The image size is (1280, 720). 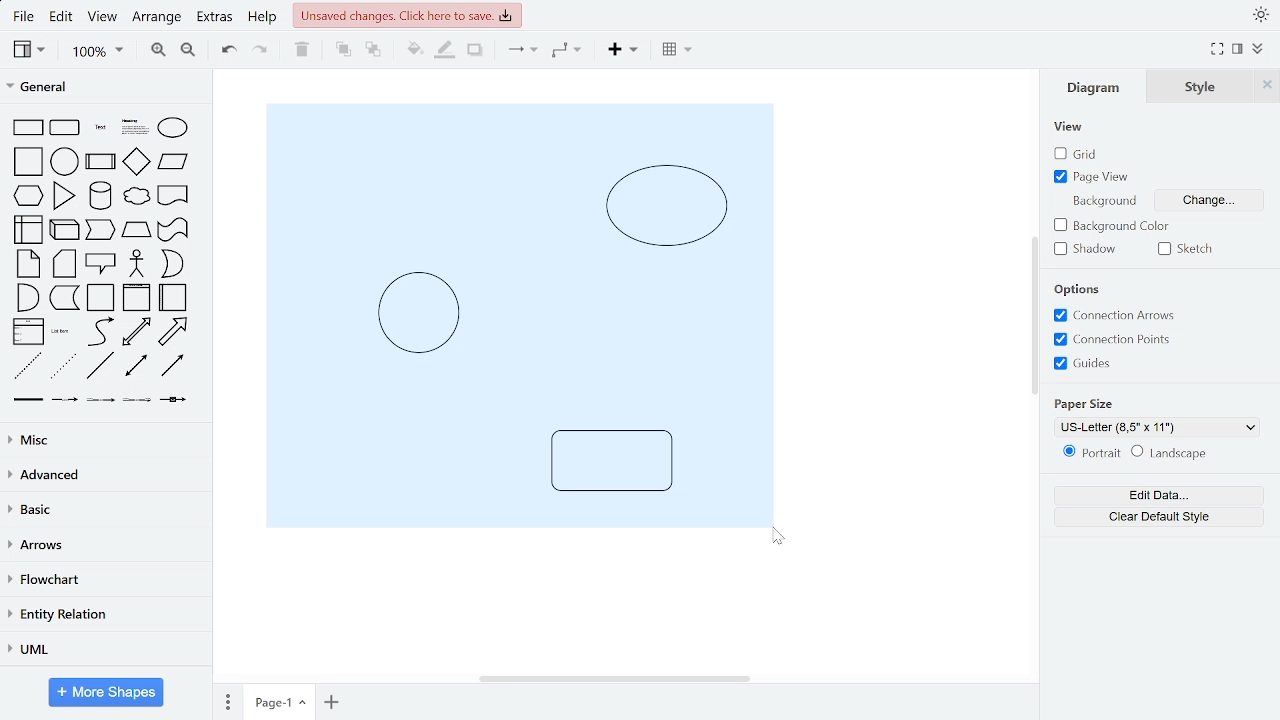 I want to click on Connector with symbol, so click(x=174, y=405).